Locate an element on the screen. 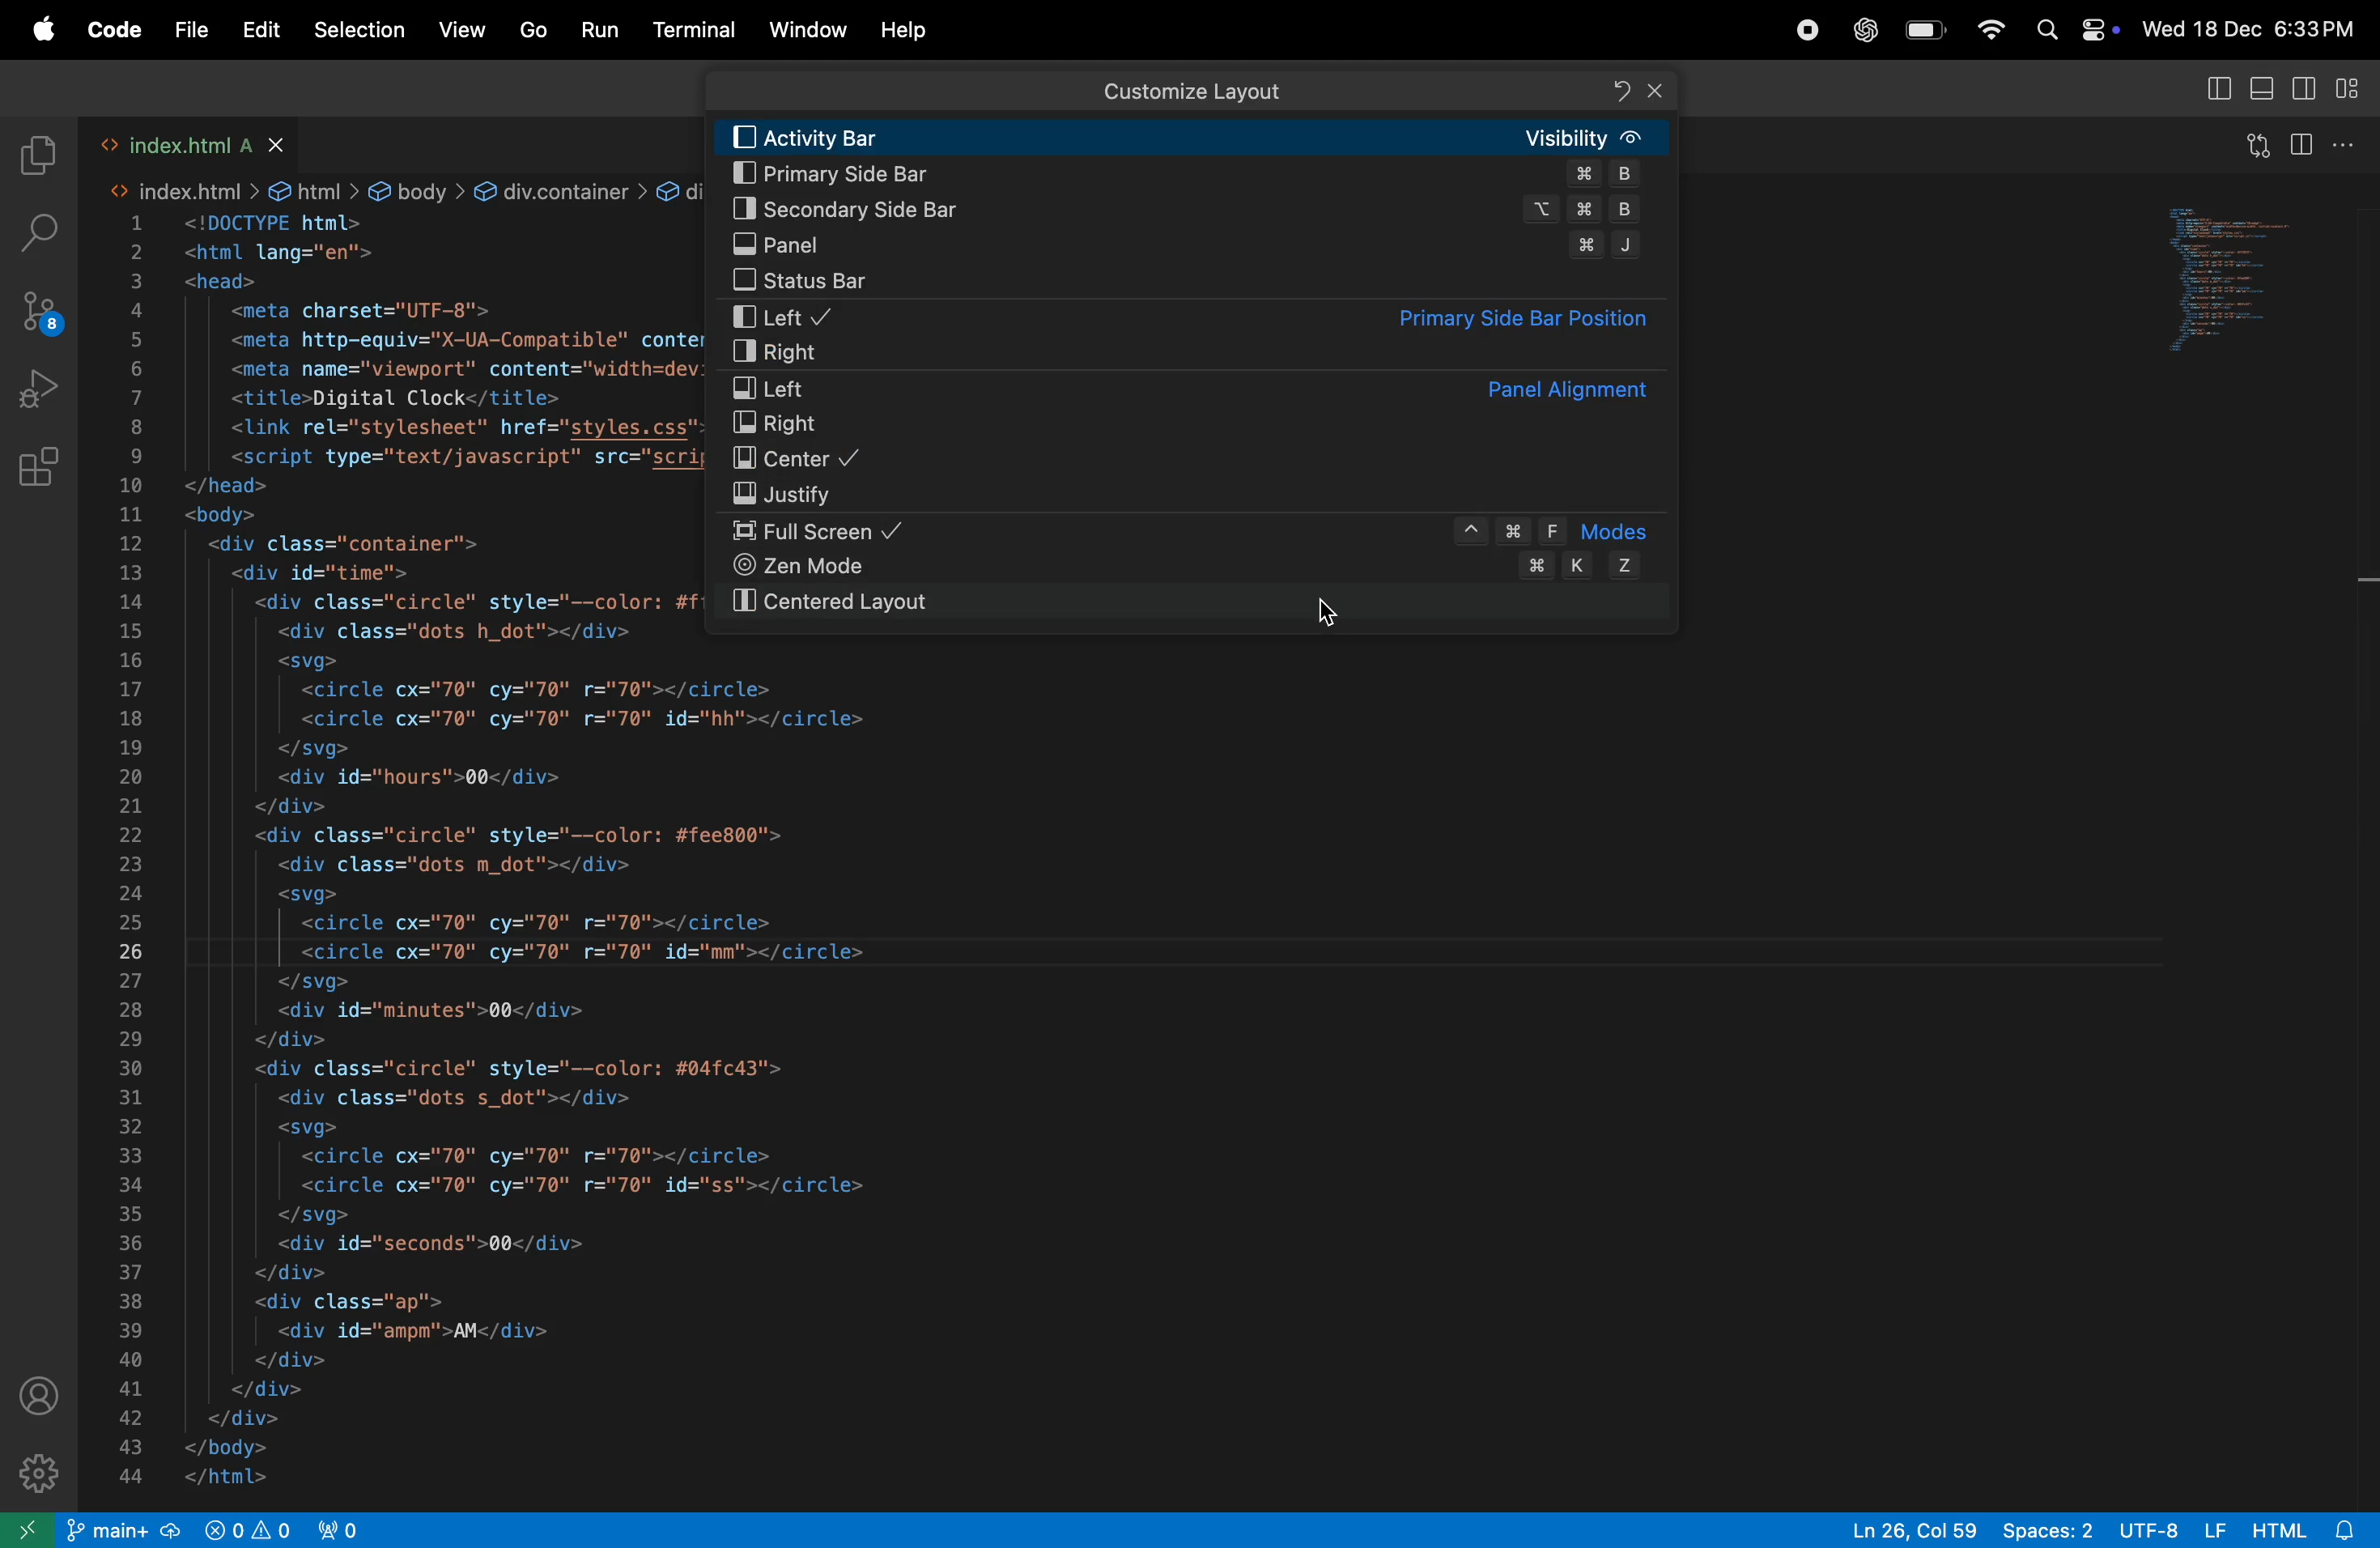 The width and height of the screenshot is (2380, 1548). panel is located at coordinates (1199, 245).